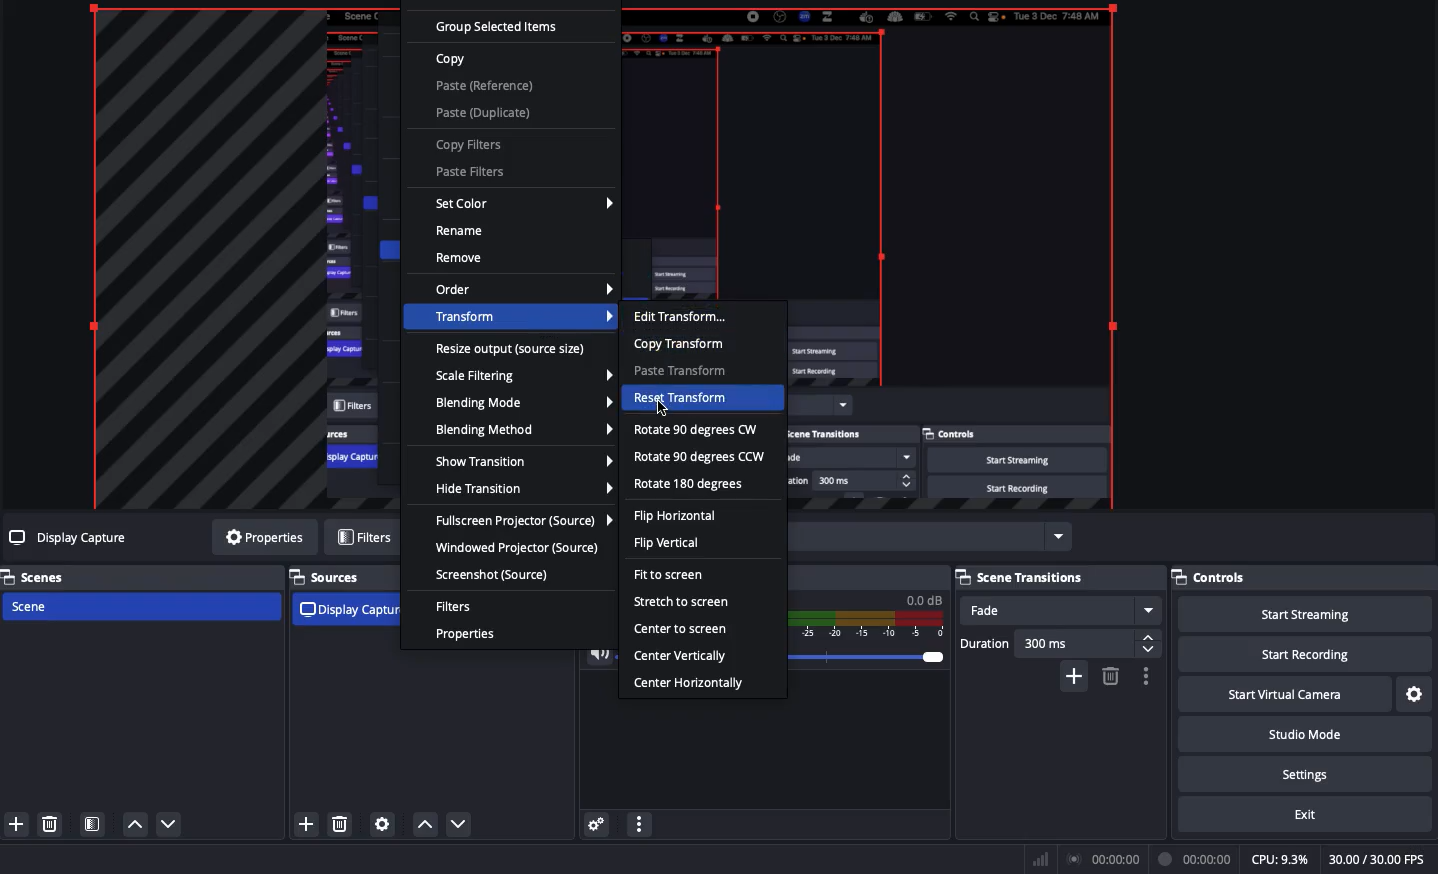 This screenshot has height=874, width=1438. What do you see at coordinates (528, 290) in the screenshot?
I see `Order` at bounding box center [528, 290].